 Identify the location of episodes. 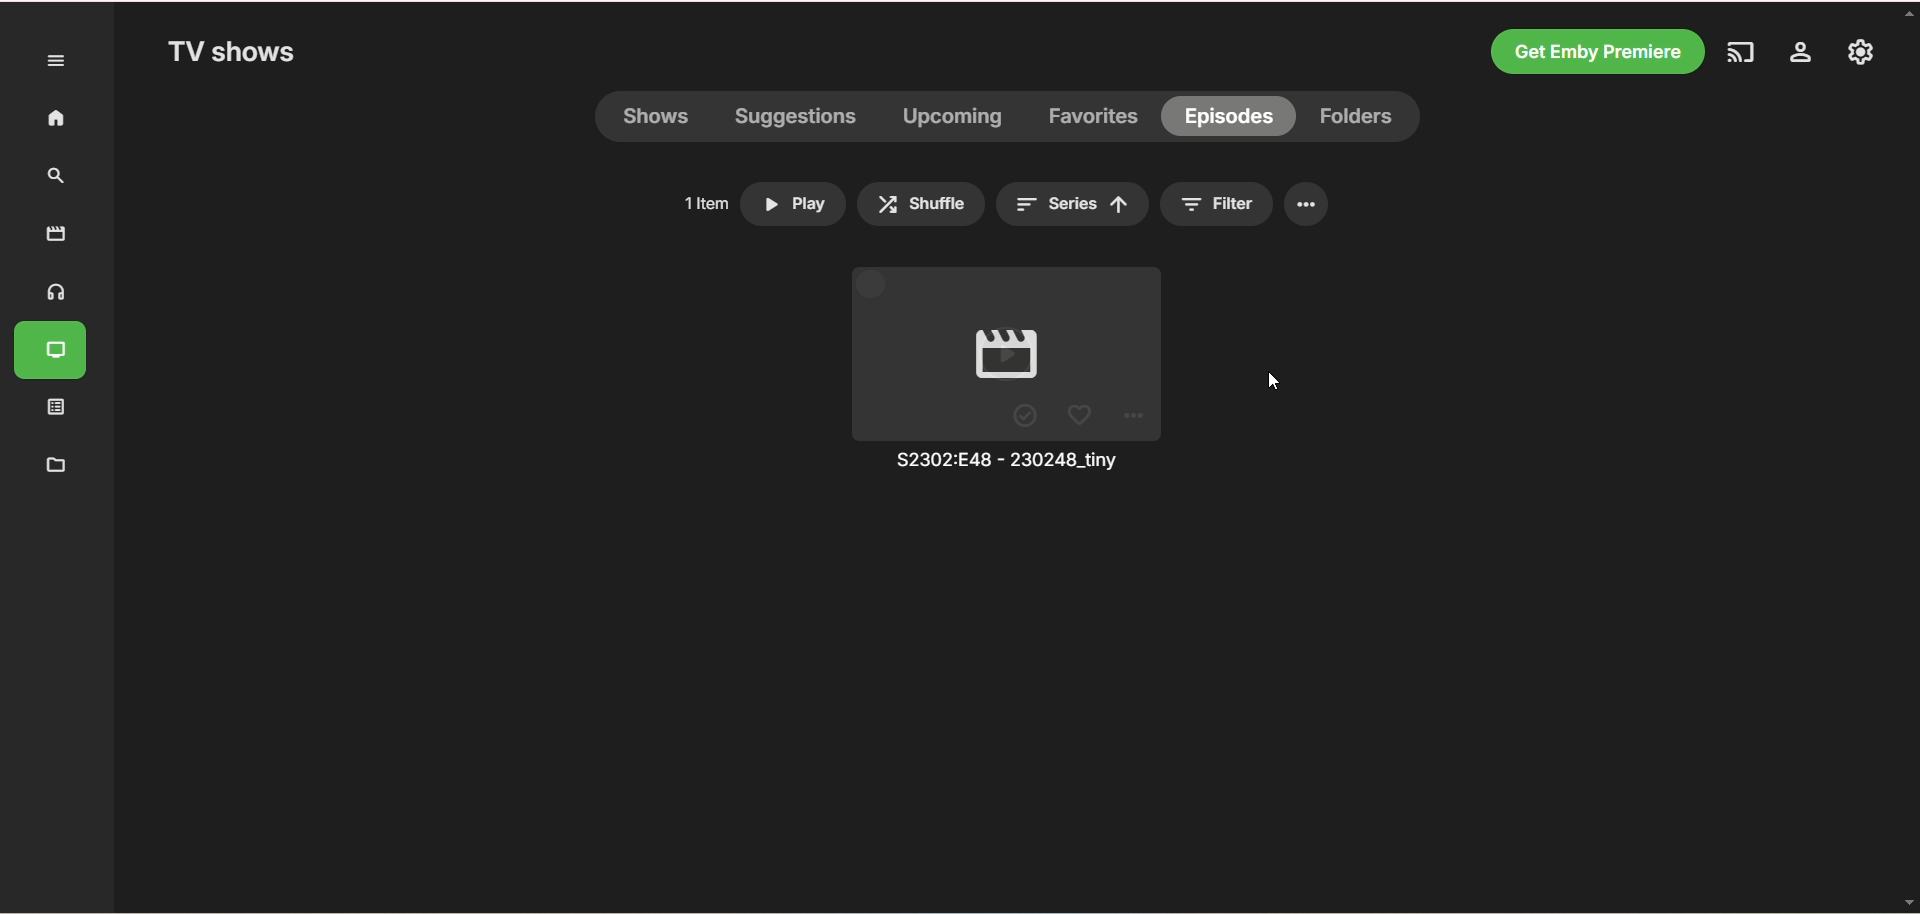
(1232, 115).